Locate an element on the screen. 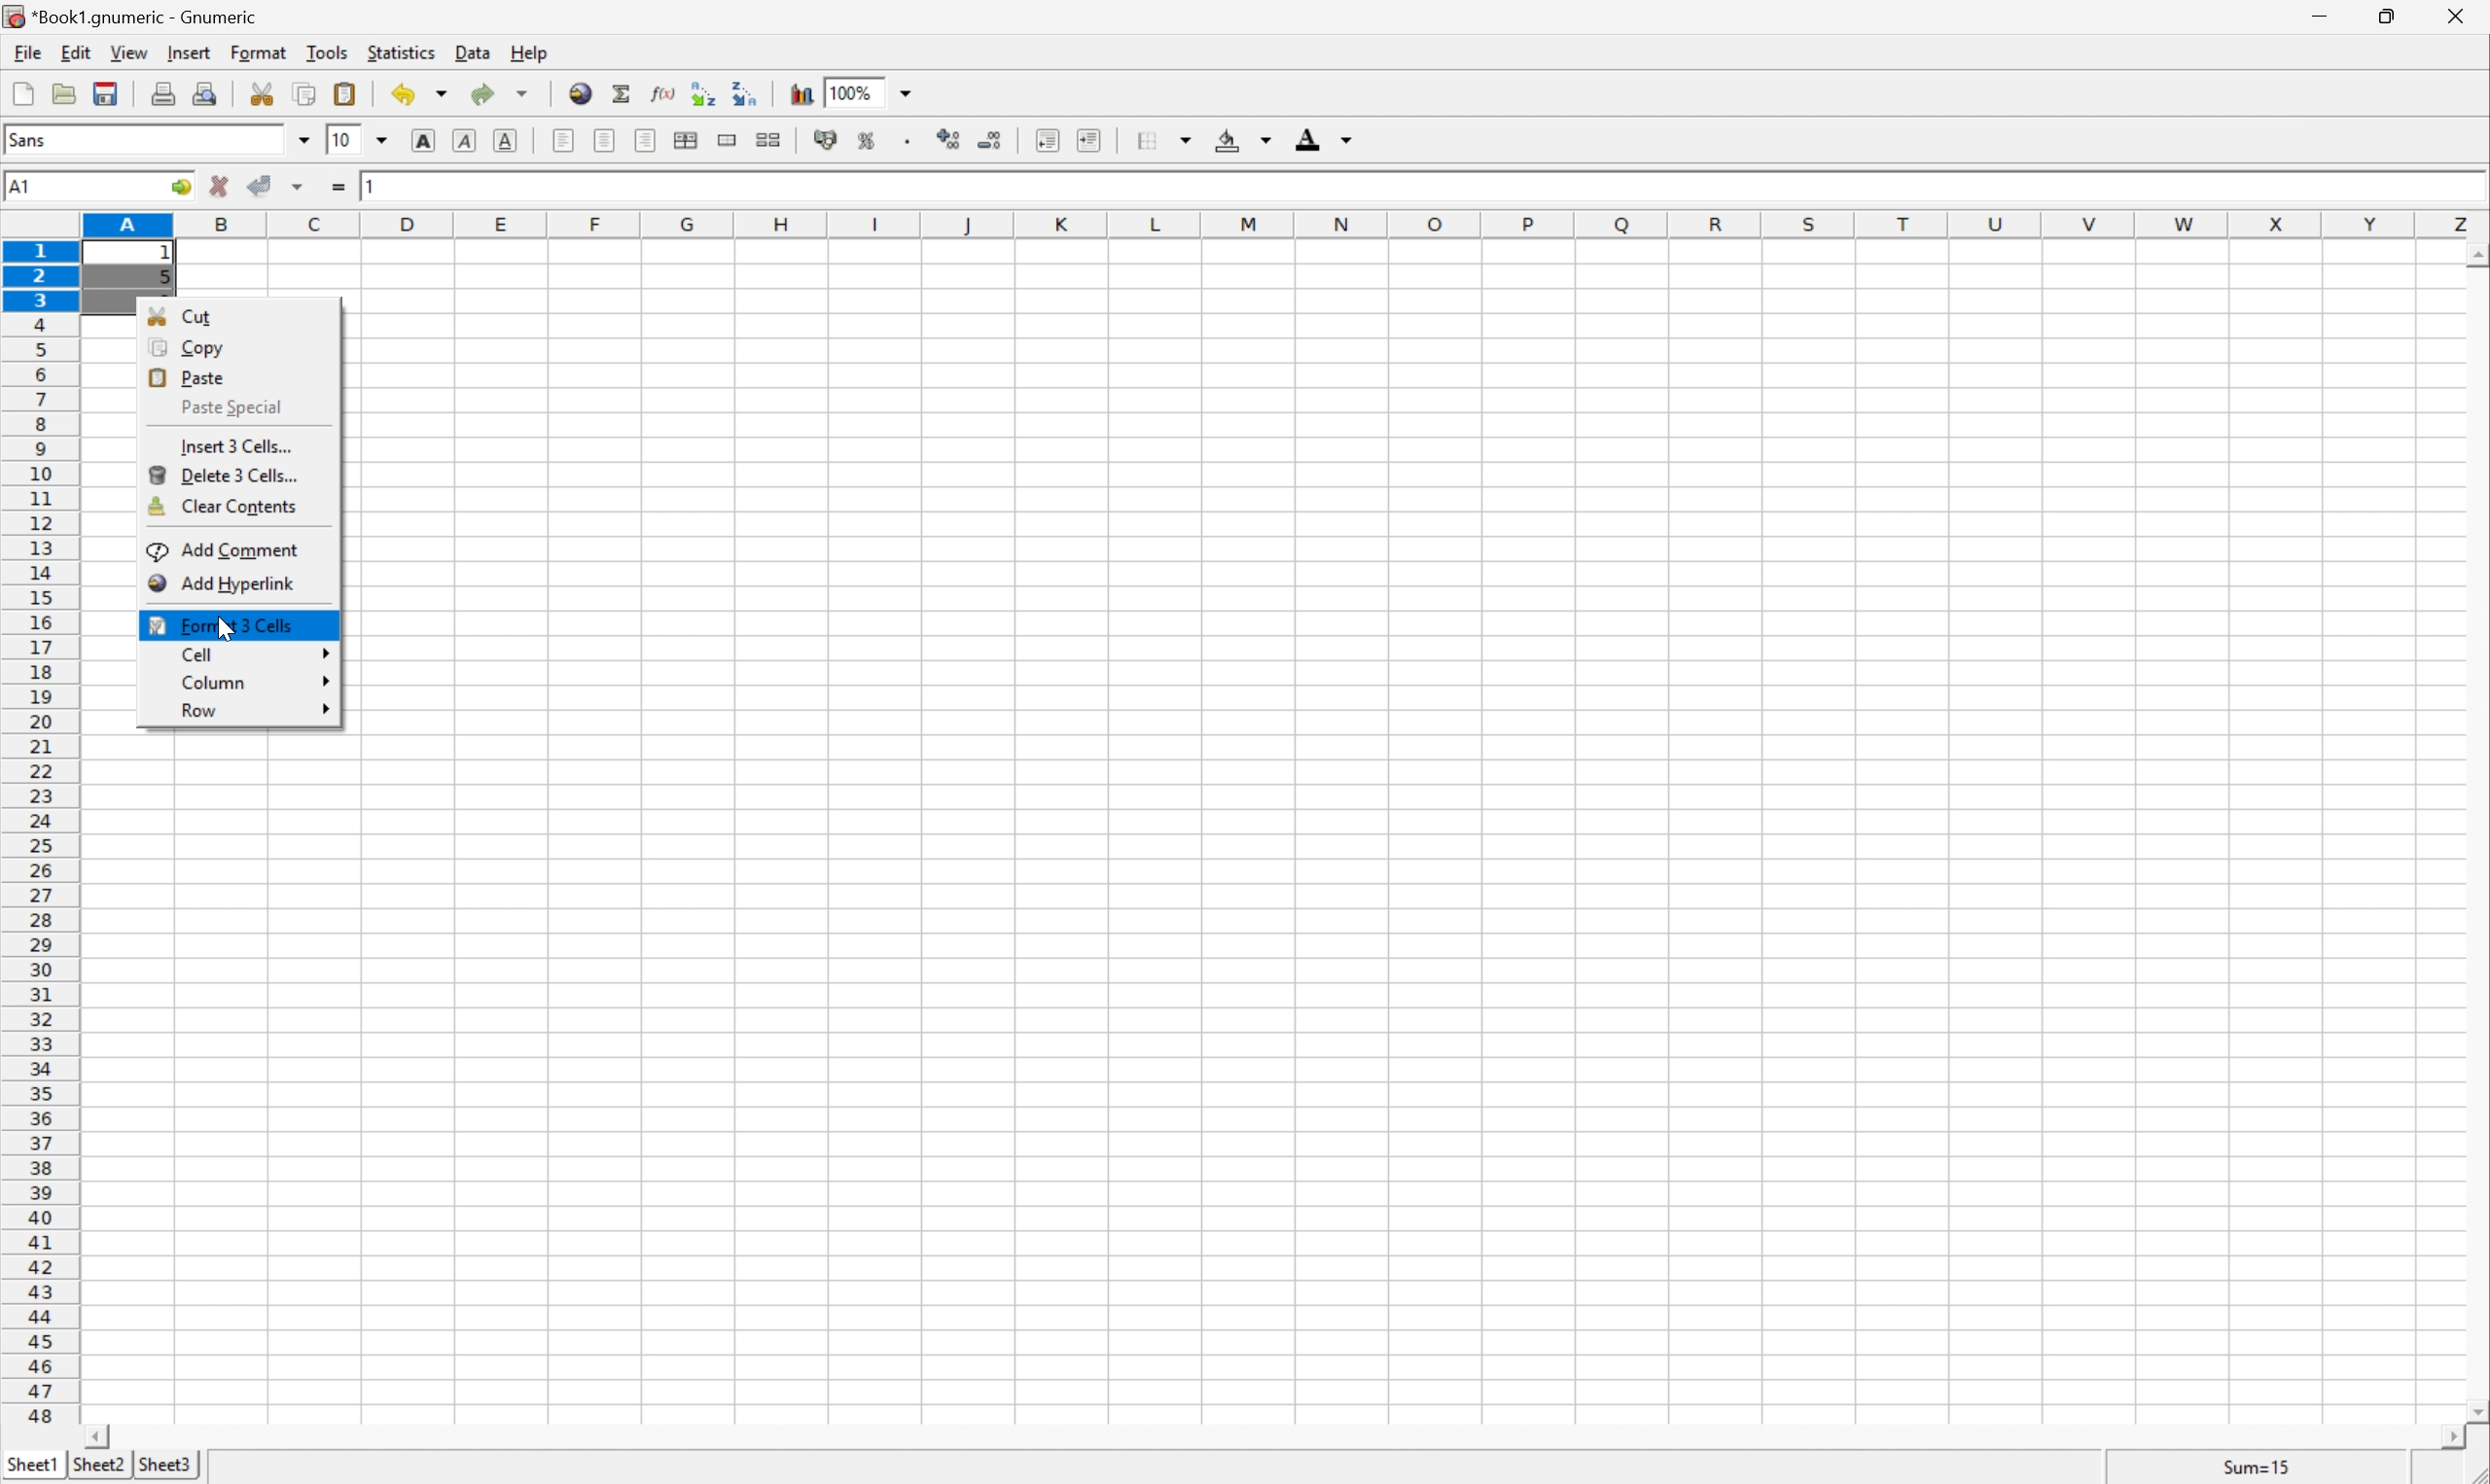  5 is located at coordinates (164, 280).